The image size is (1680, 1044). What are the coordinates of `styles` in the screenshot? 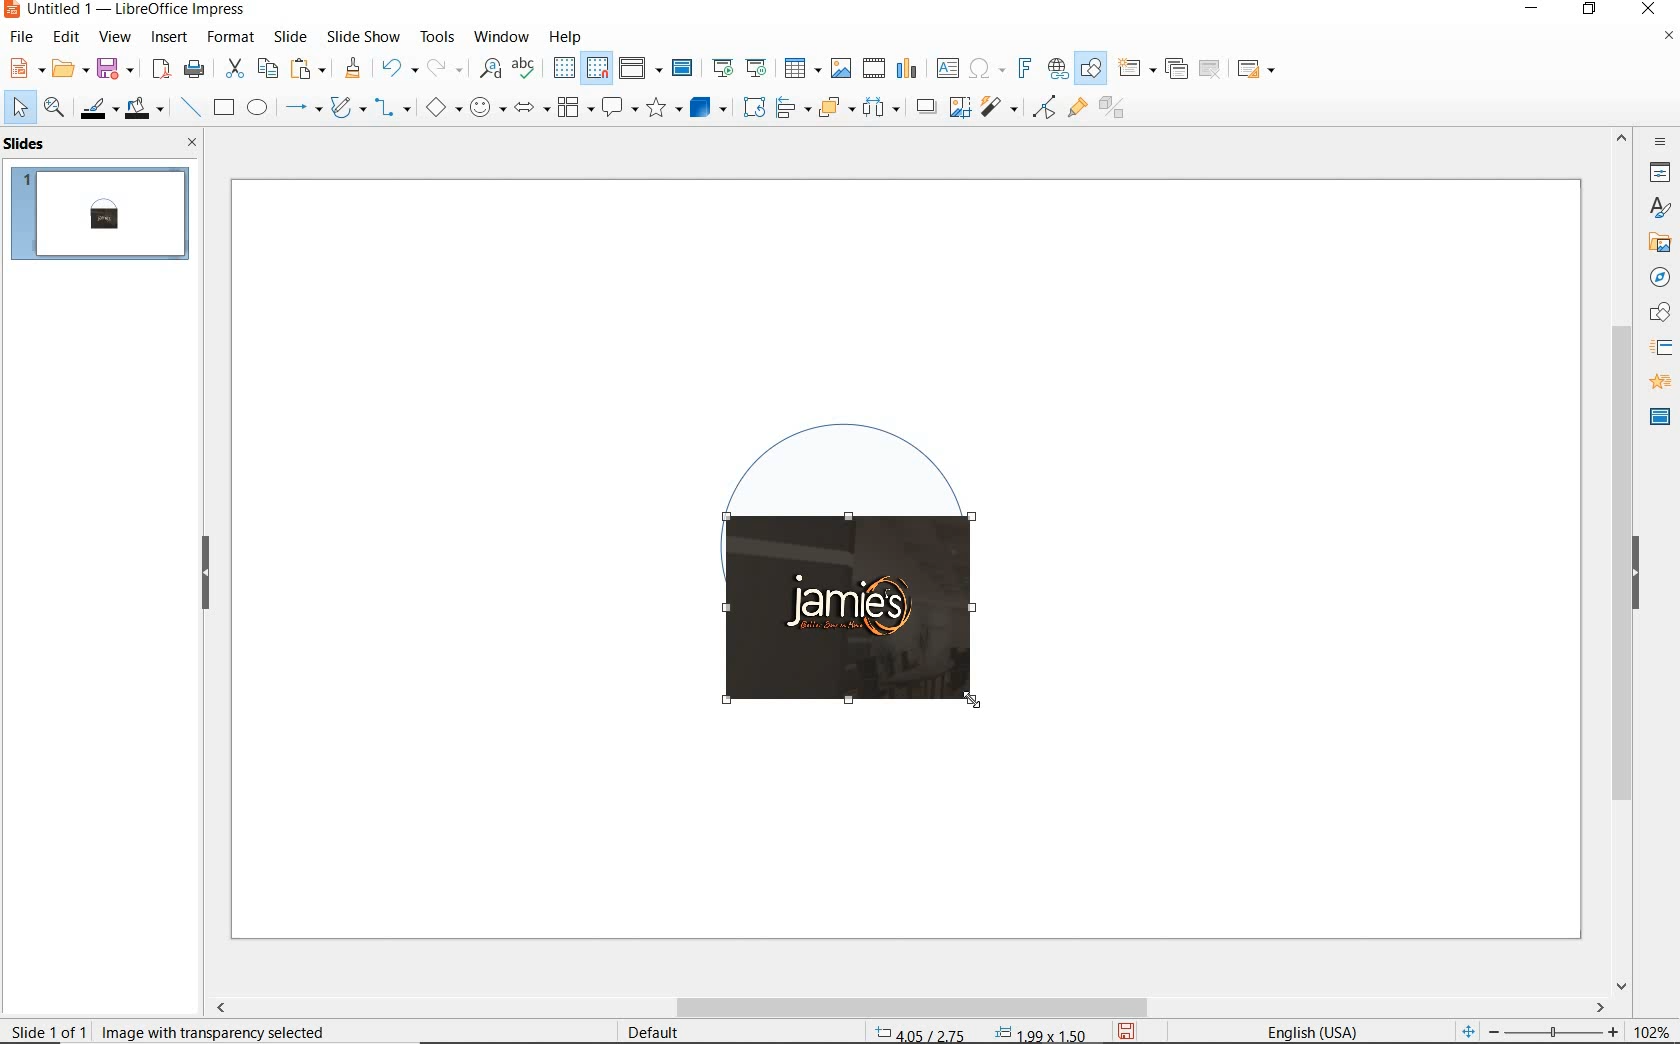 It's located at (1660, 209).